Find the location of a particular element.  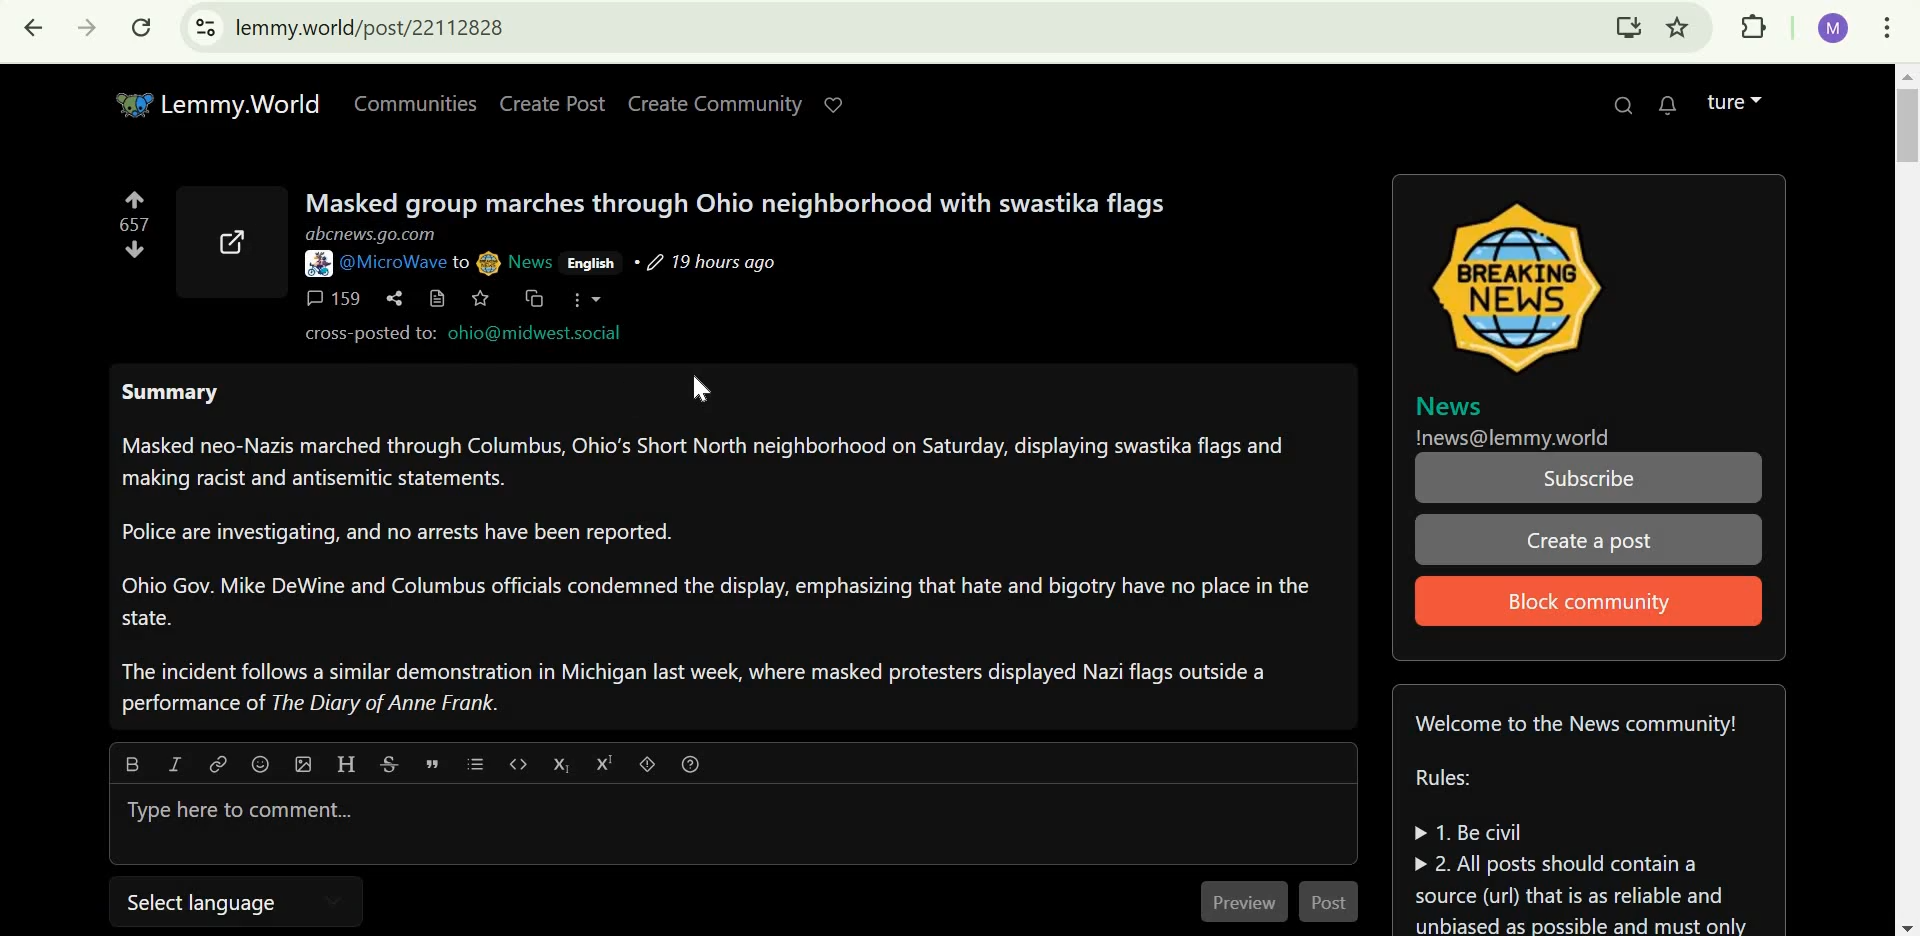

Block community is located at coordinates (1584, 602).